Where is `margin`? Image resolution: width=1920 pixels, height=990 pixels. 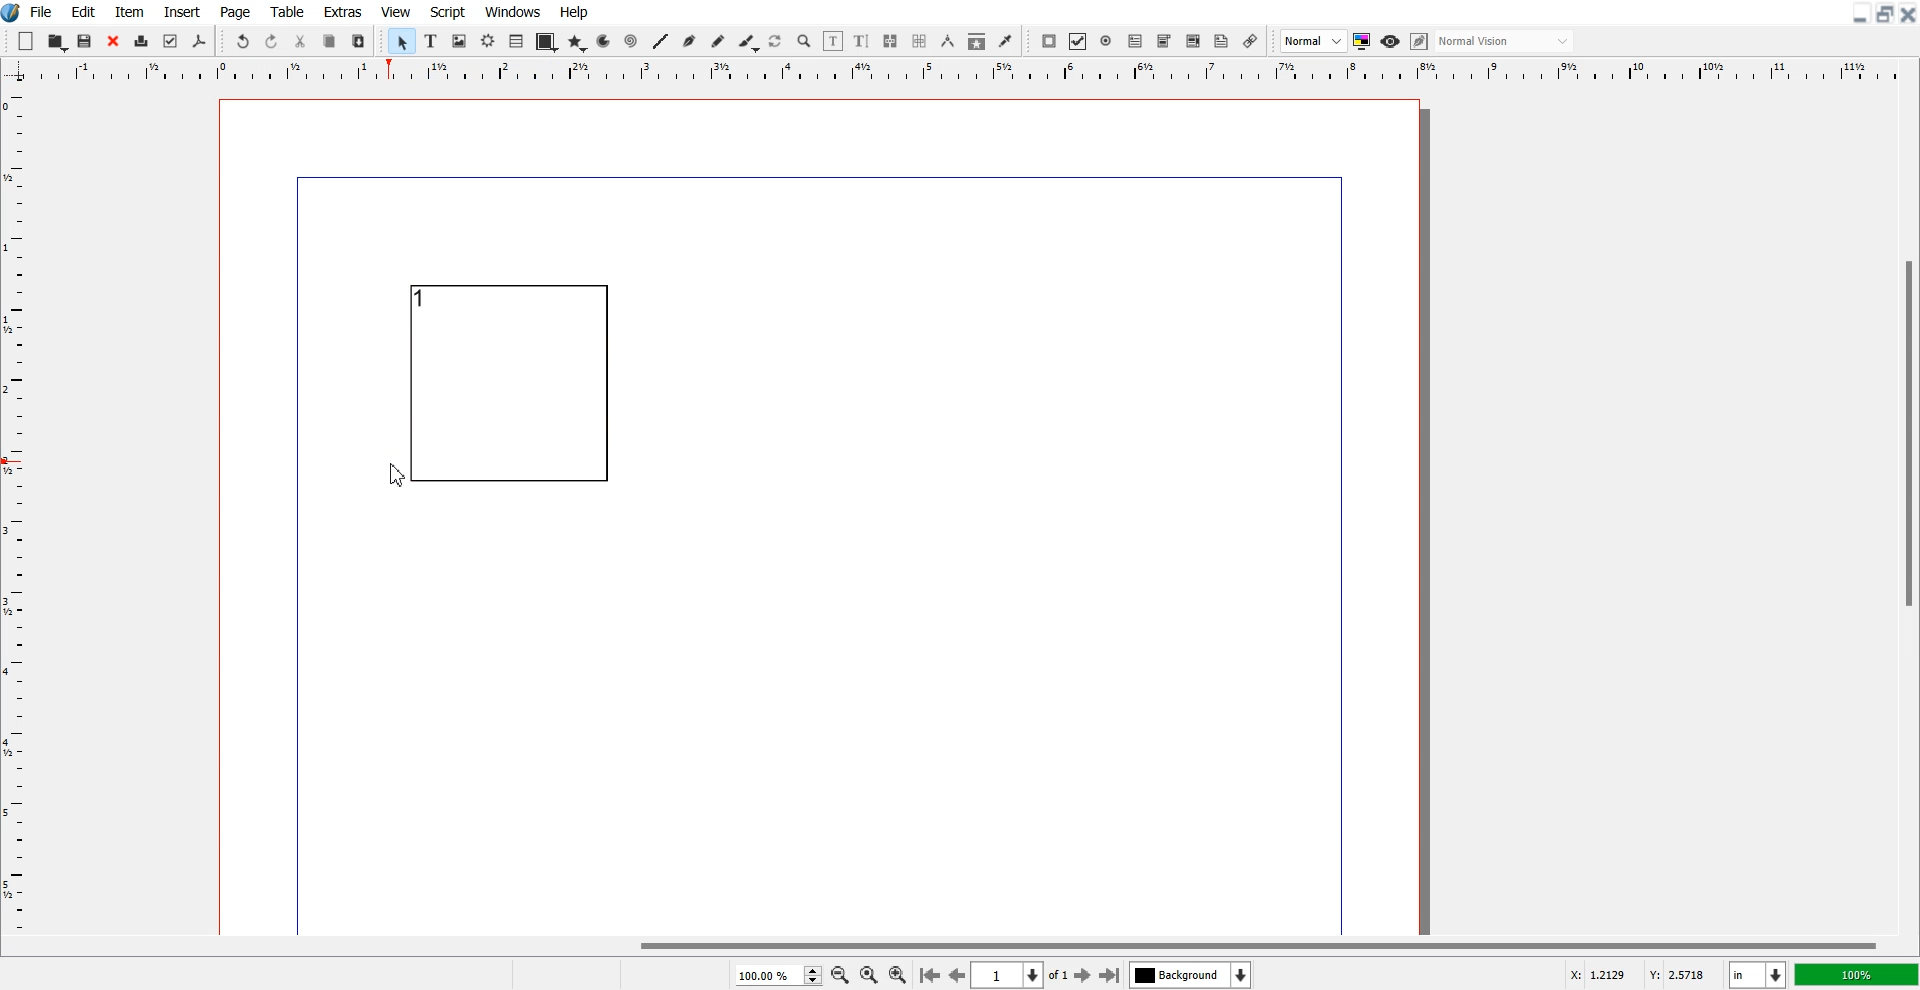
margin is located at coordinates (1344, 552).